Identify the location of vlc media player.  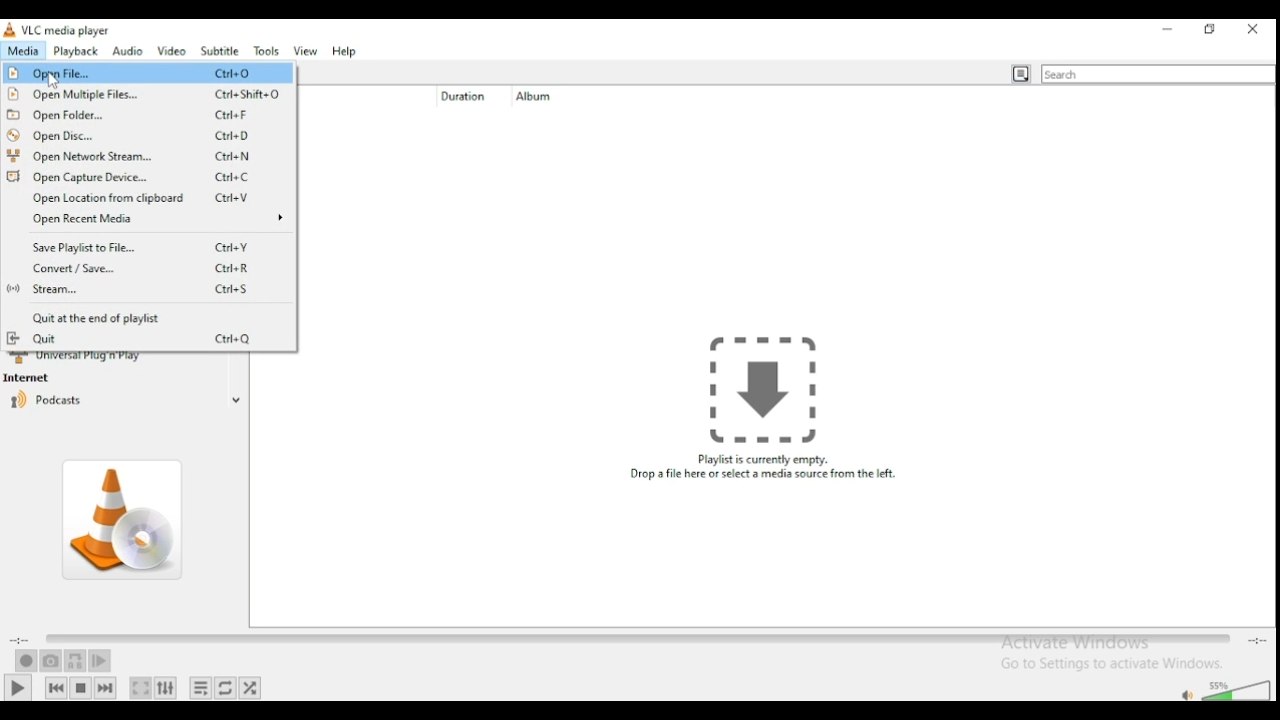
(67, 29).